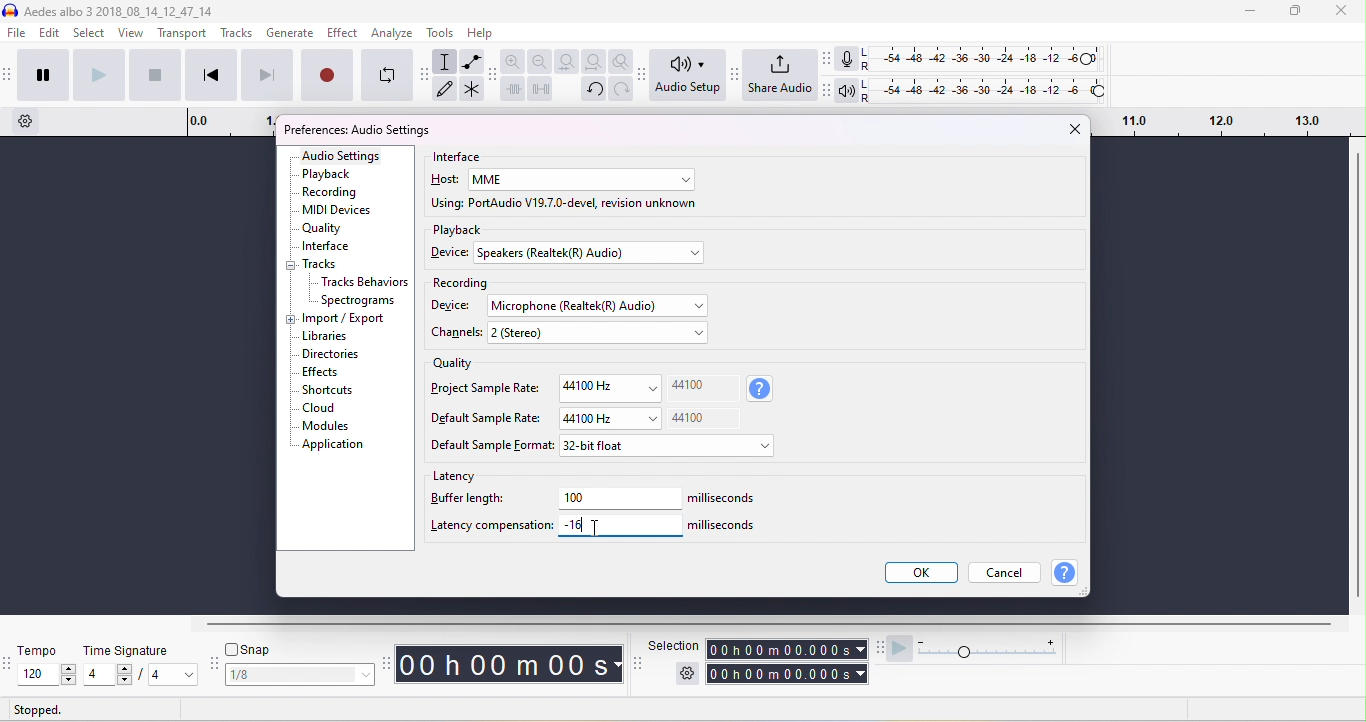  I want to click on Tracks behavior, so click(365, 283).